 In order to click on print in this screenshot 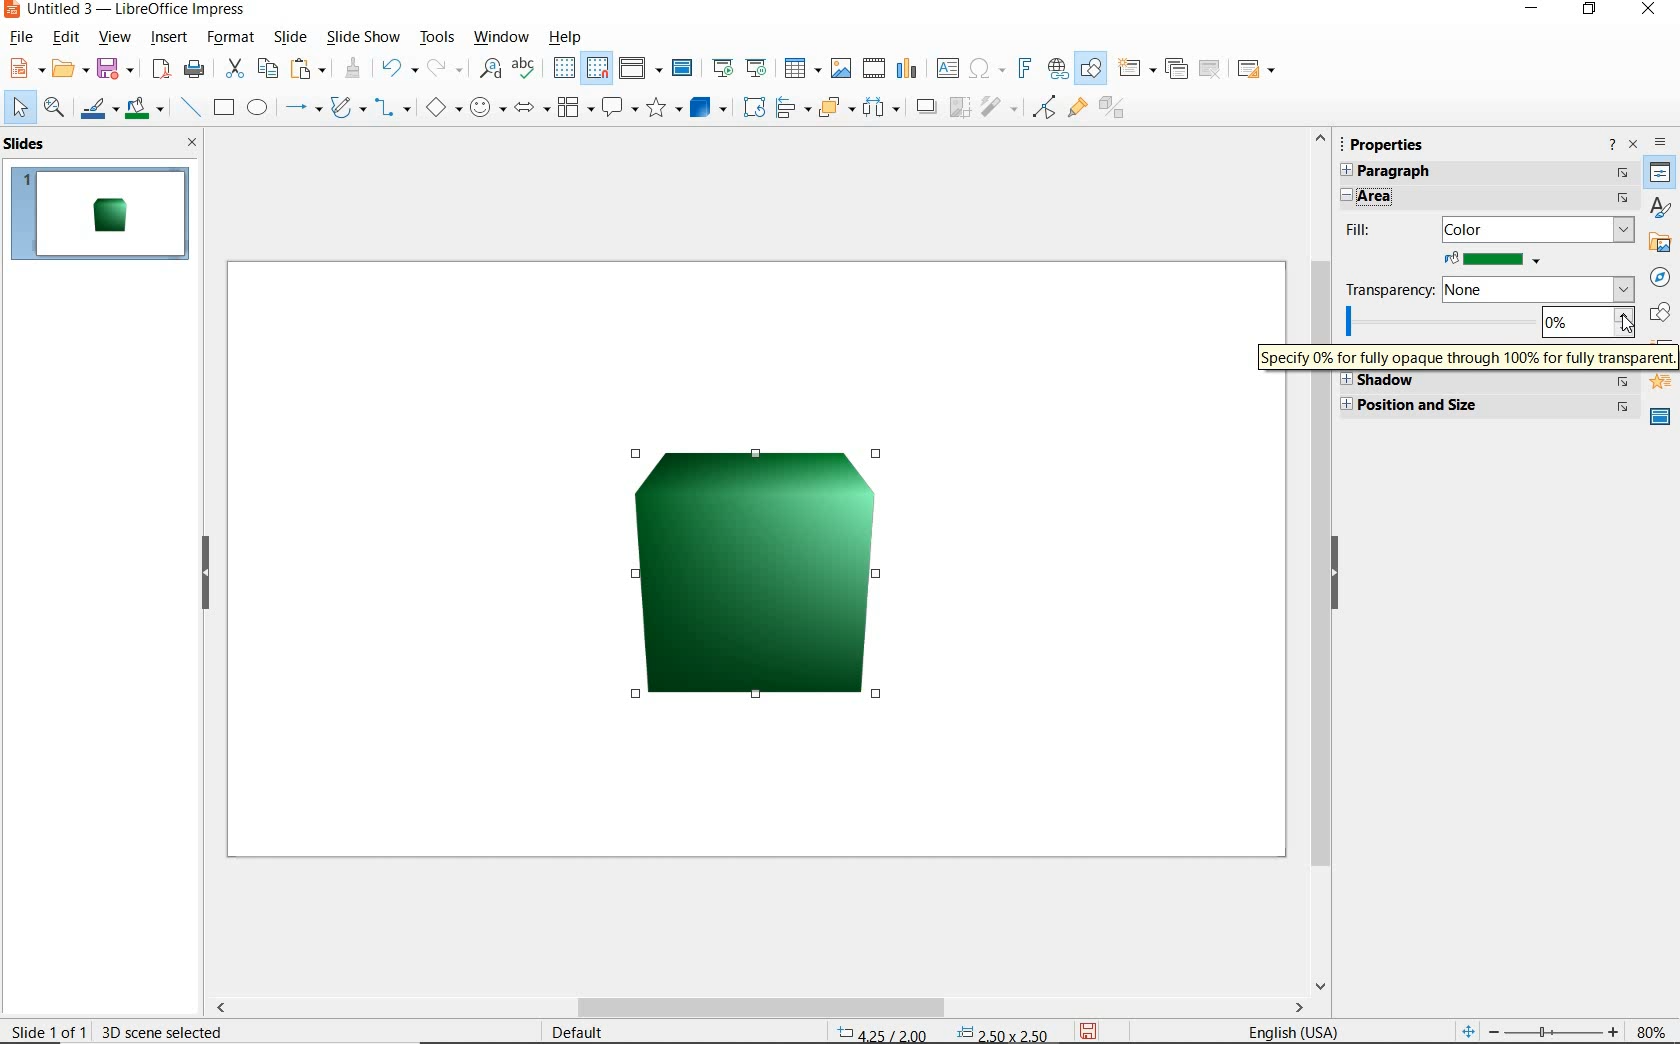, I will do `click(195, 71)`.